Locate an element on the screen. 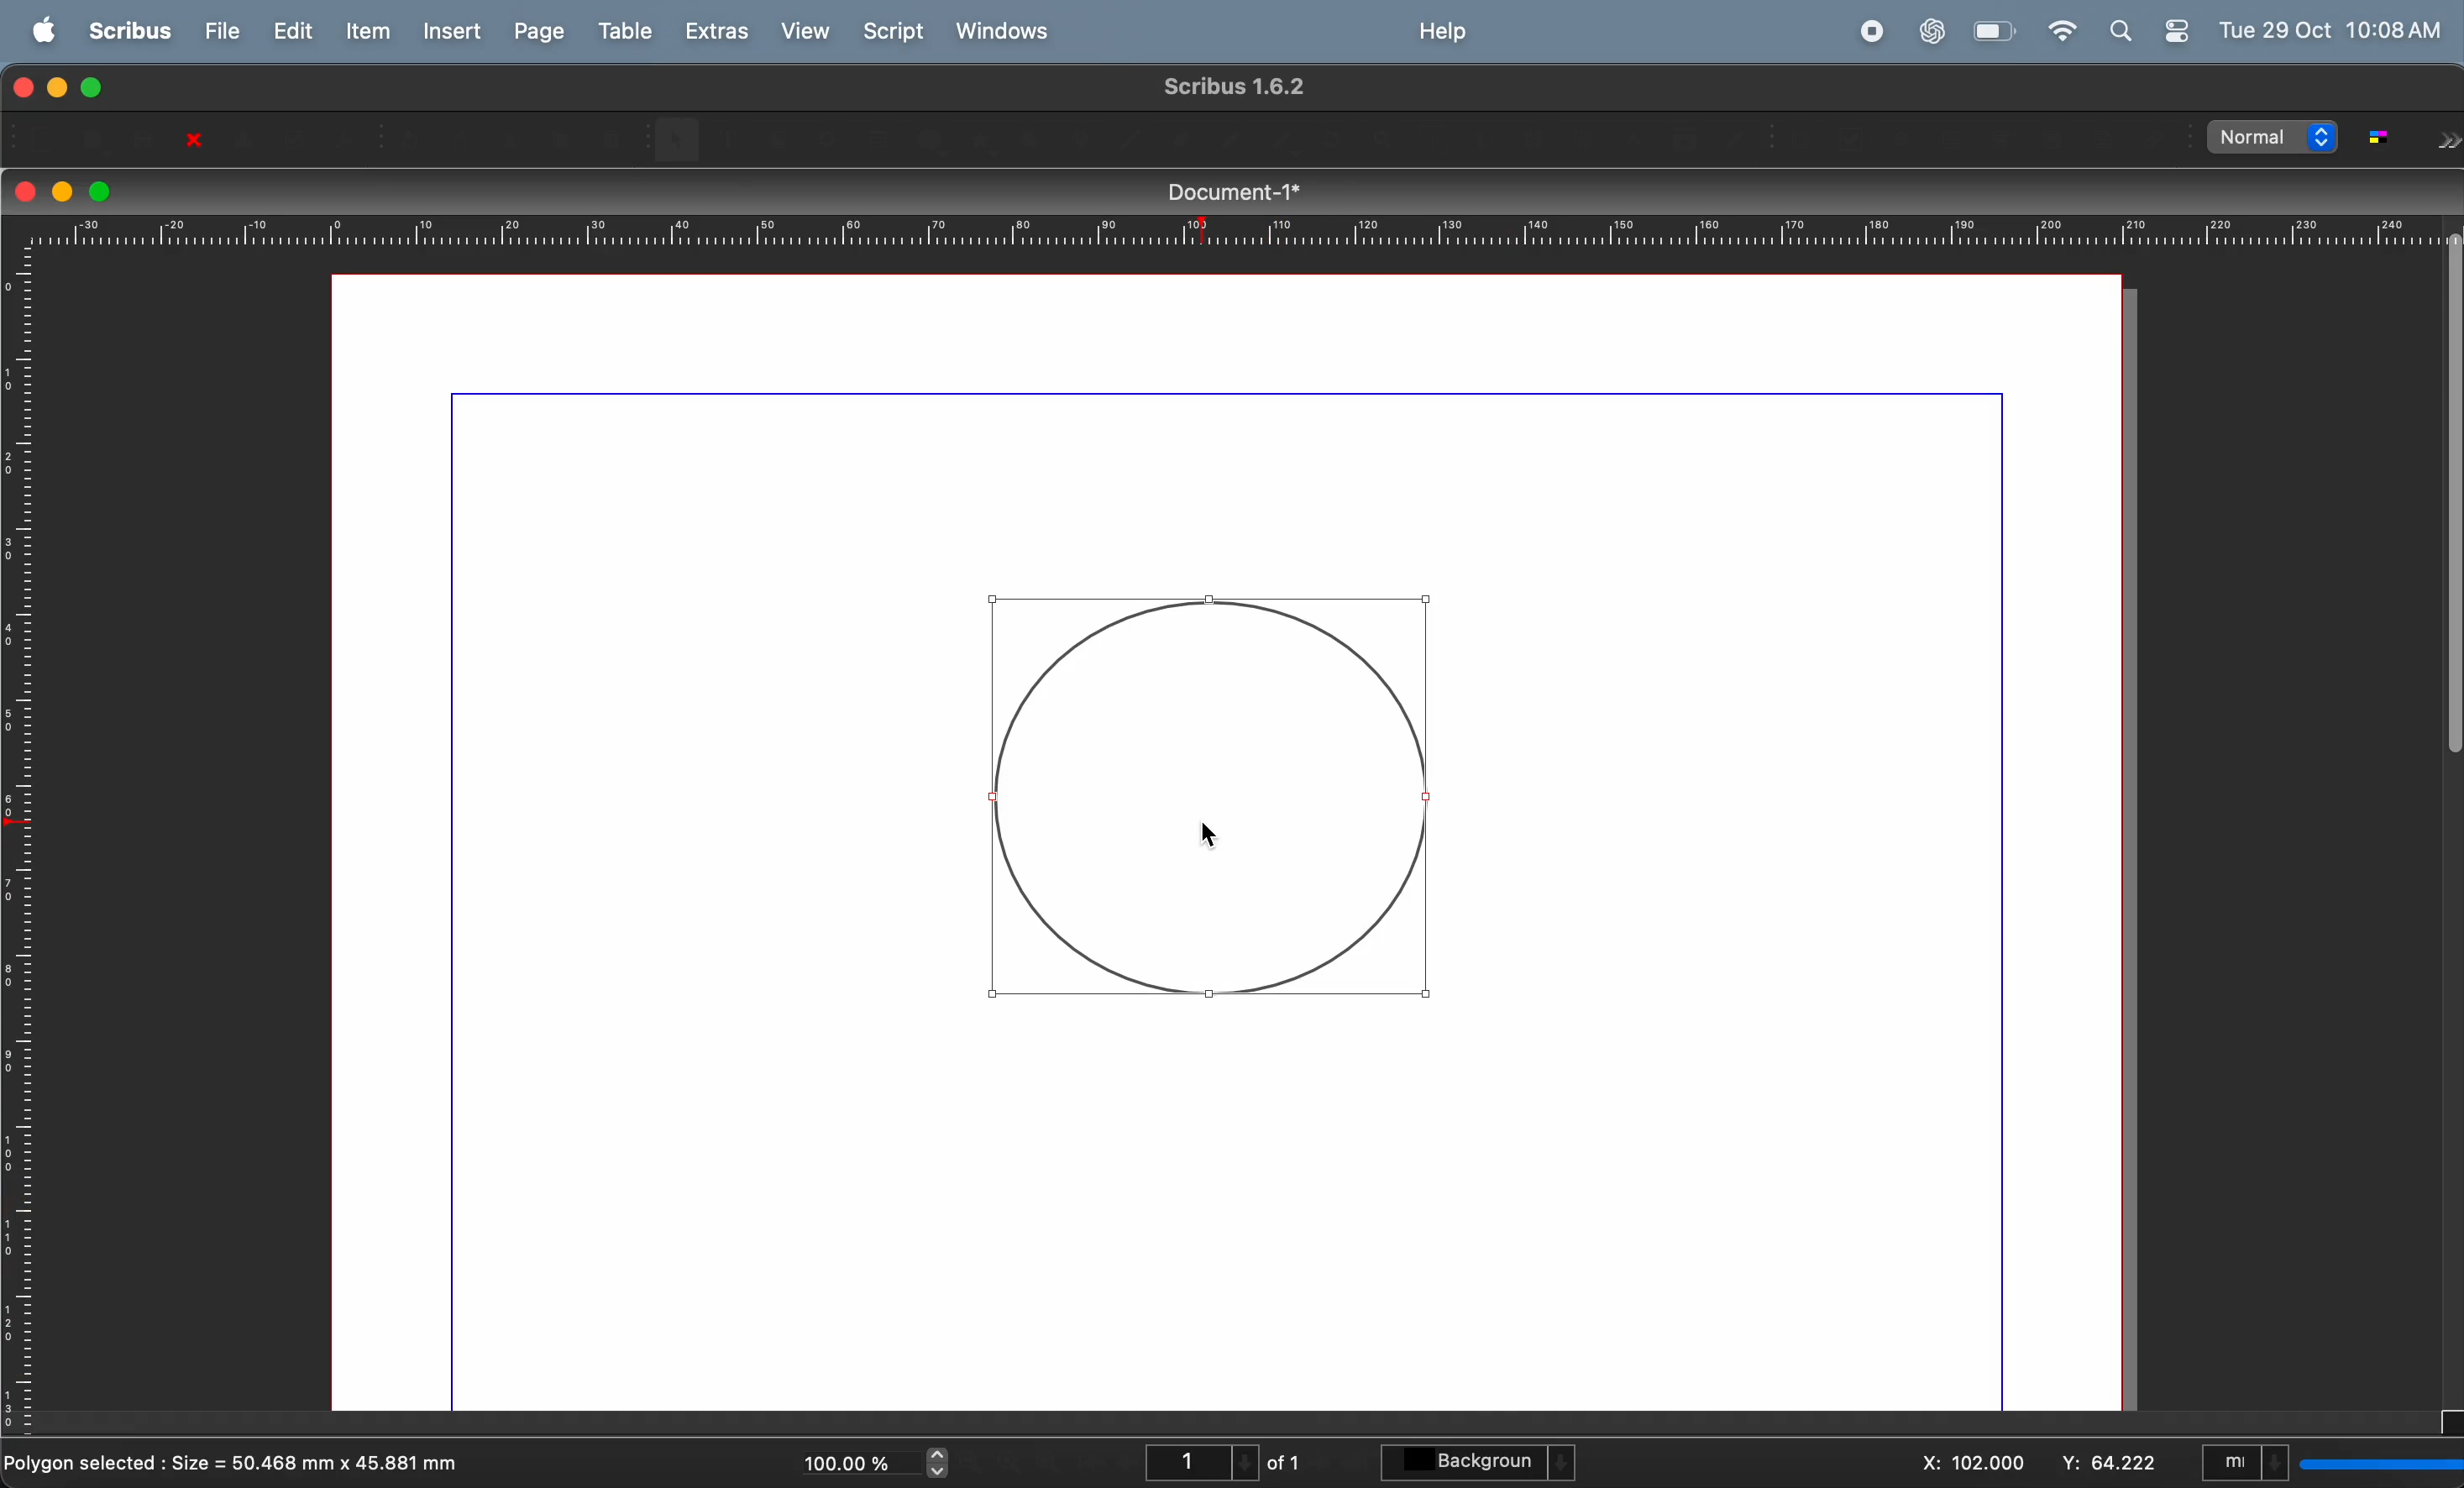  Cursor is located at coordinates (1210, 838).